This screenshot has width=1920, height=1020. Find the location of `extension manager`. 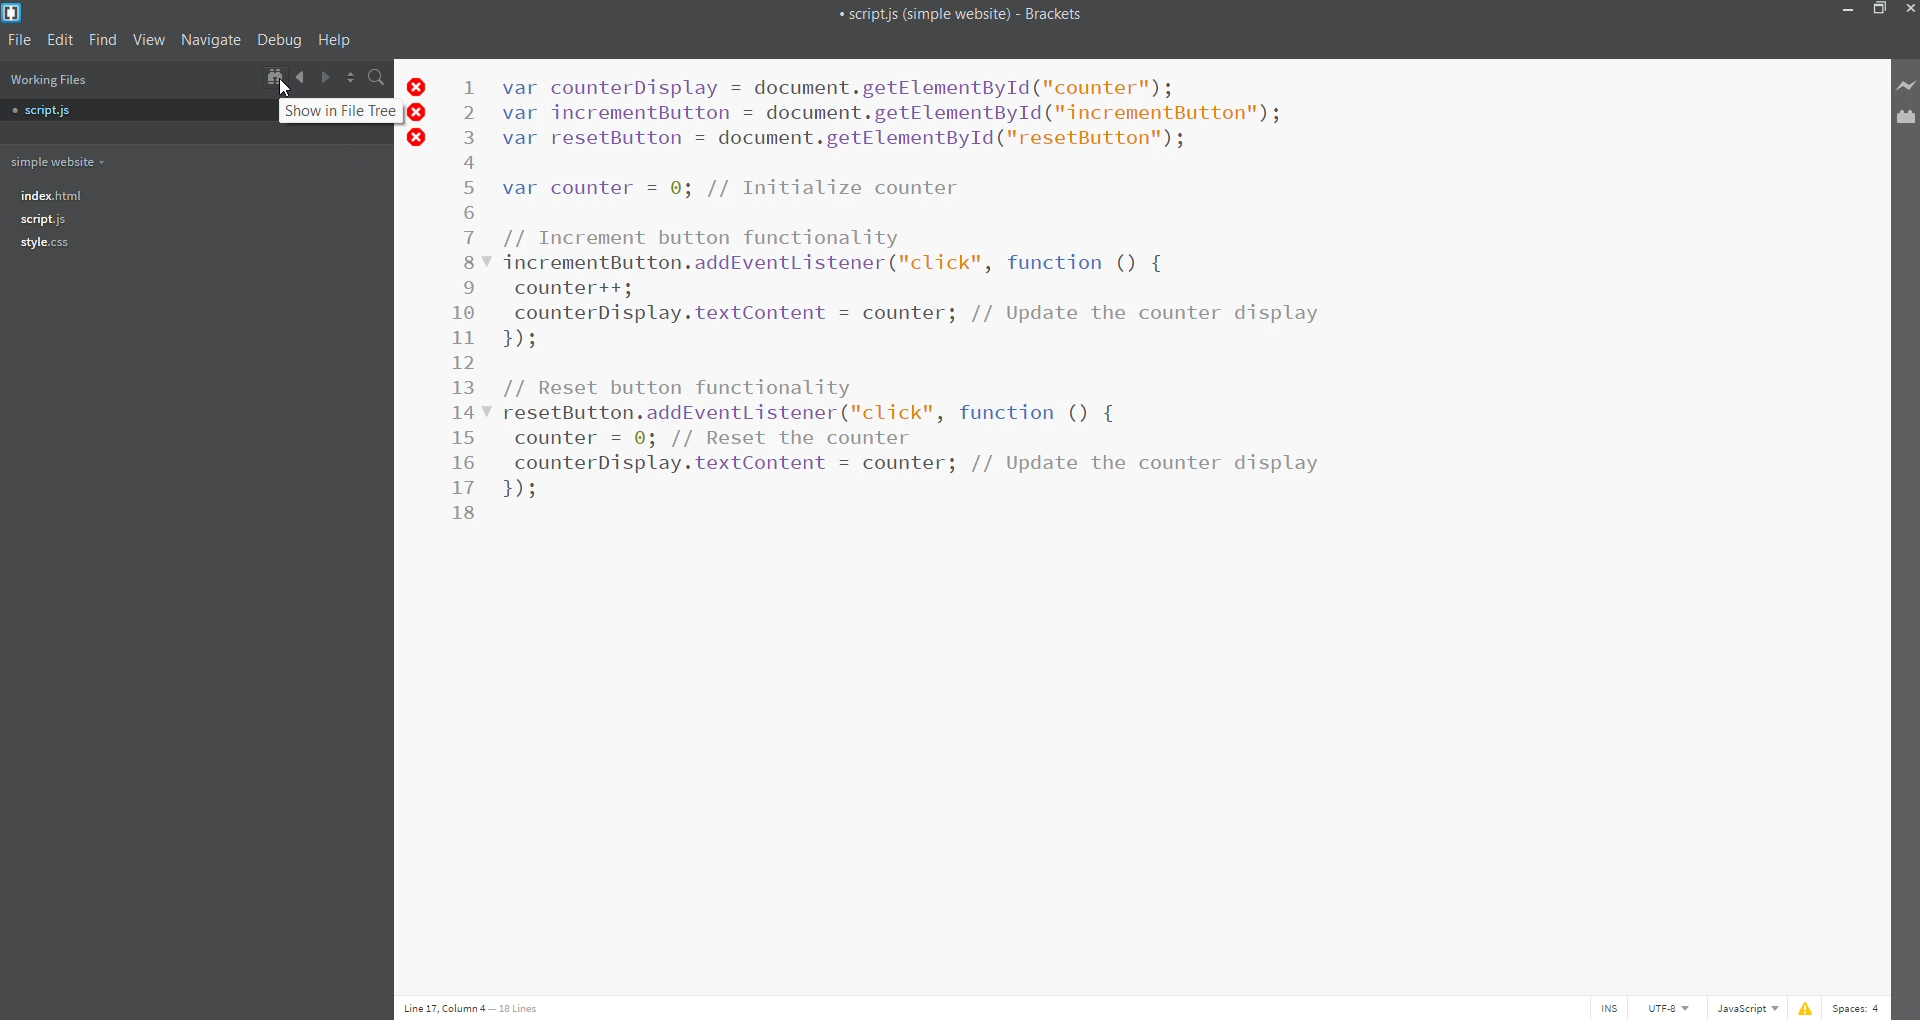

extension manager is located at coordinates (1904, 119).